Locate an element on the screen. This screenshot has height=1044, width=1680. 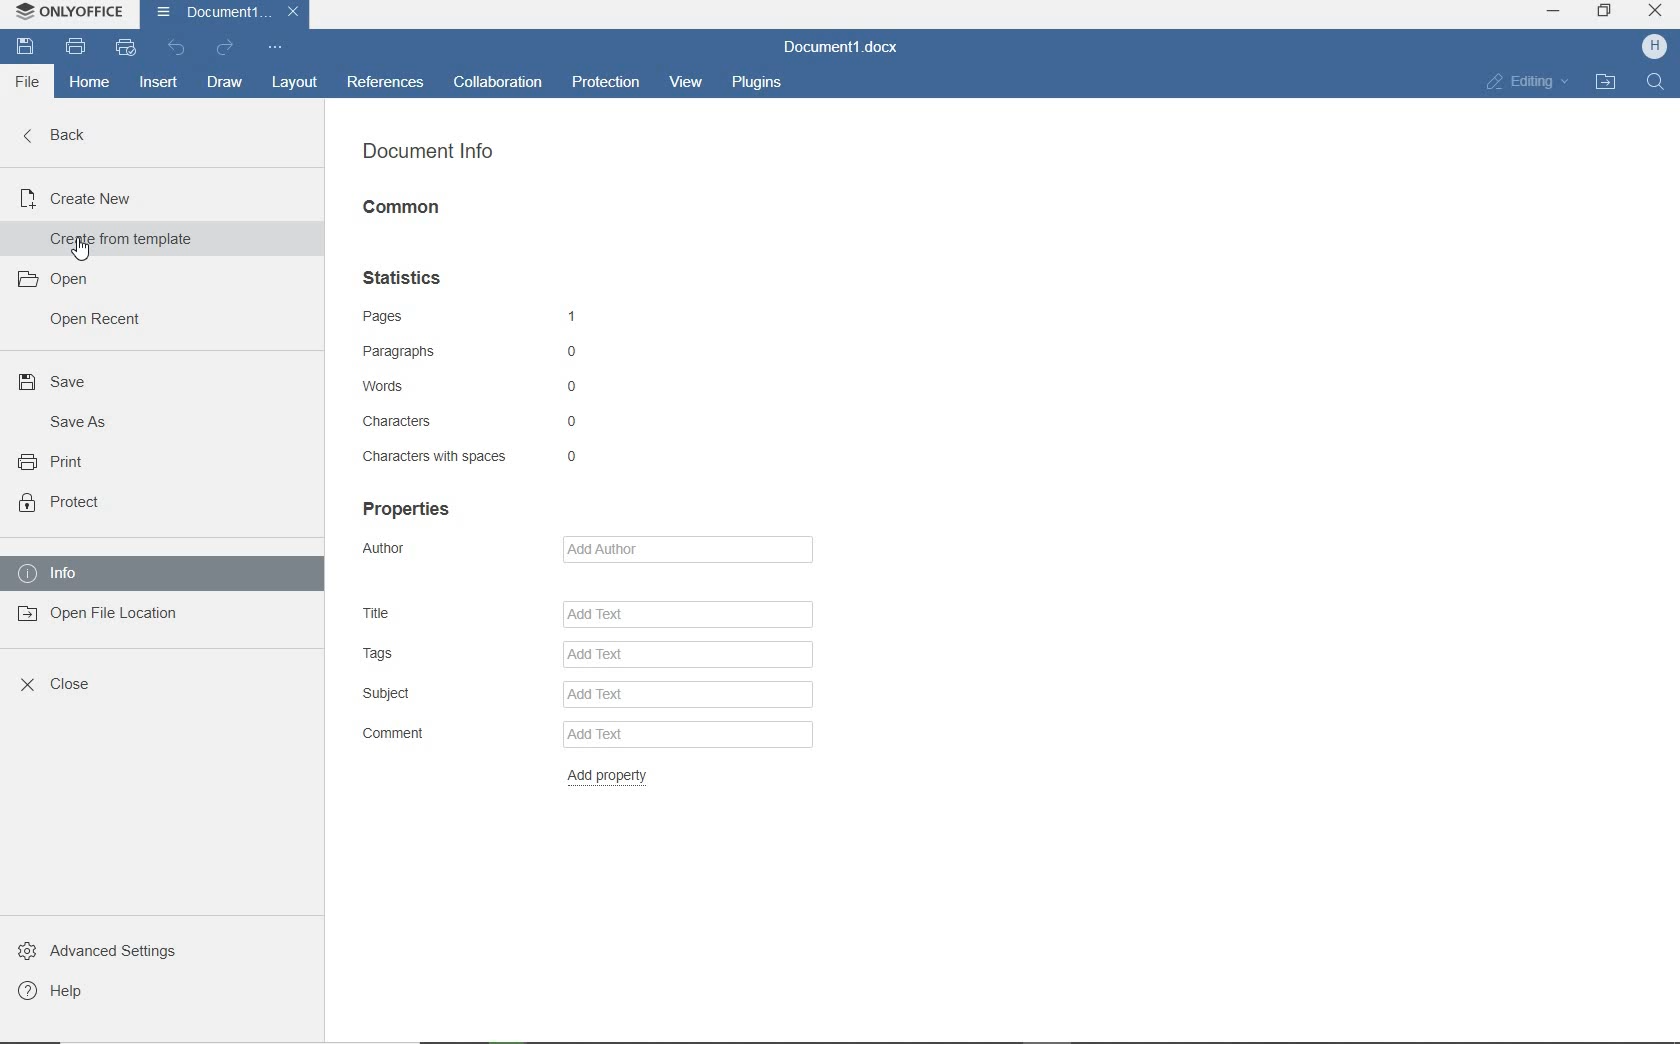
properties is located at coordinates (410, 508).